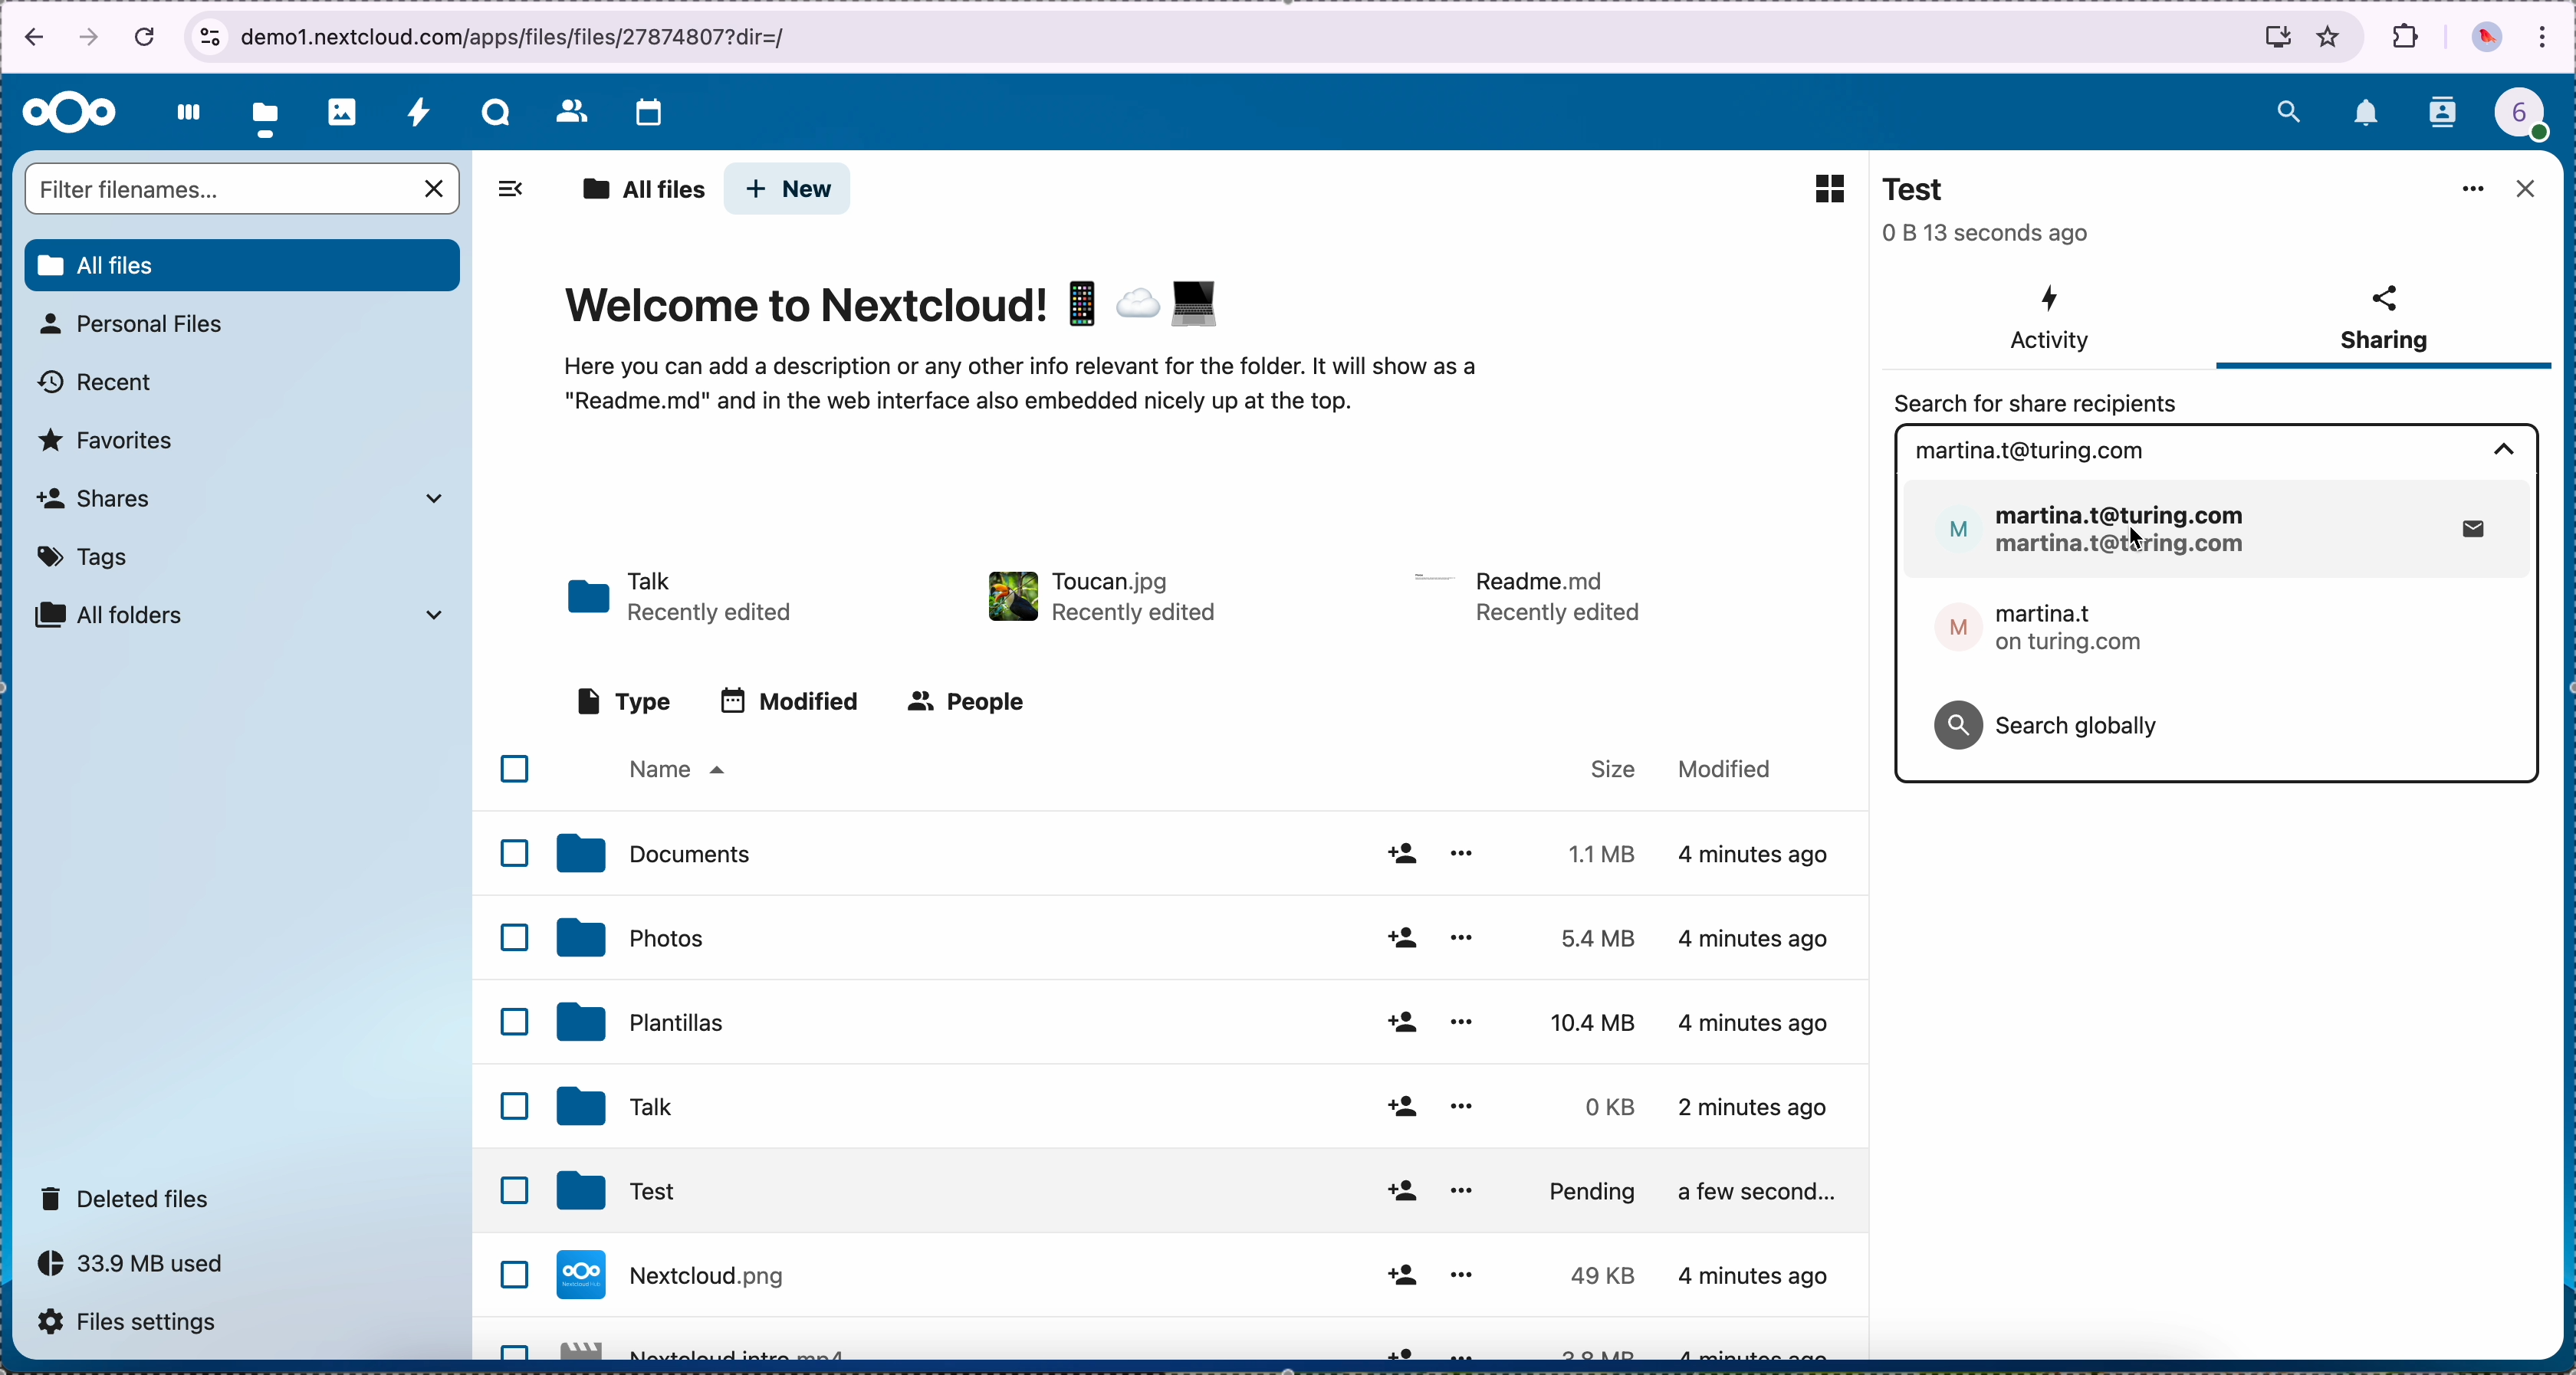 This screenshot has width=2576, height=1375. Describe the element at coordinates (98, 383) in the screenshot. I see `recent` at that location.